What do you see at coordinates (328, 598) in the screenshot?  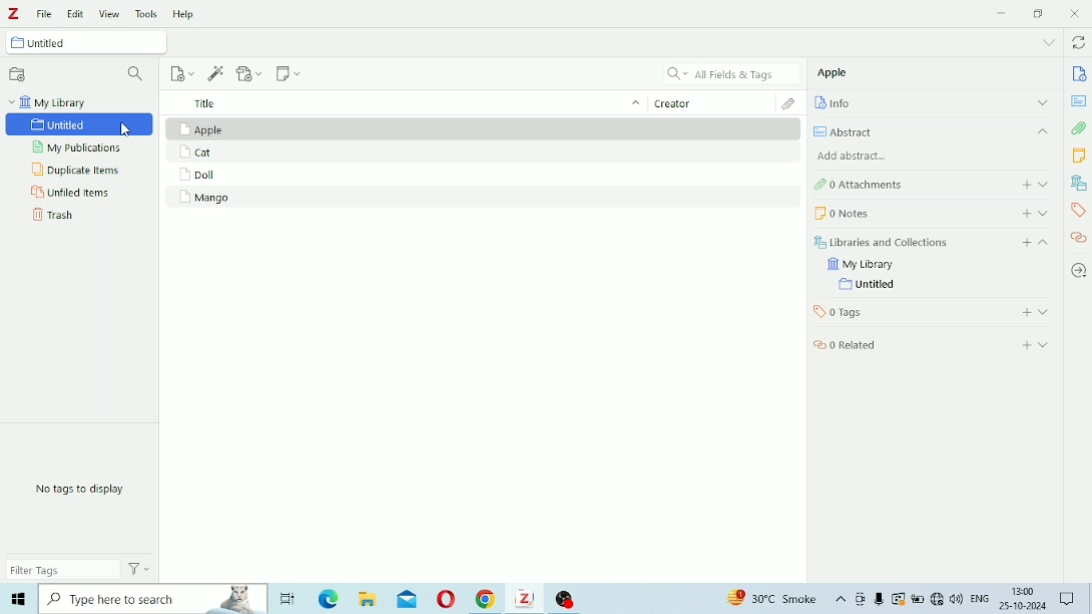 I see `` at bounding box center [328, 598].